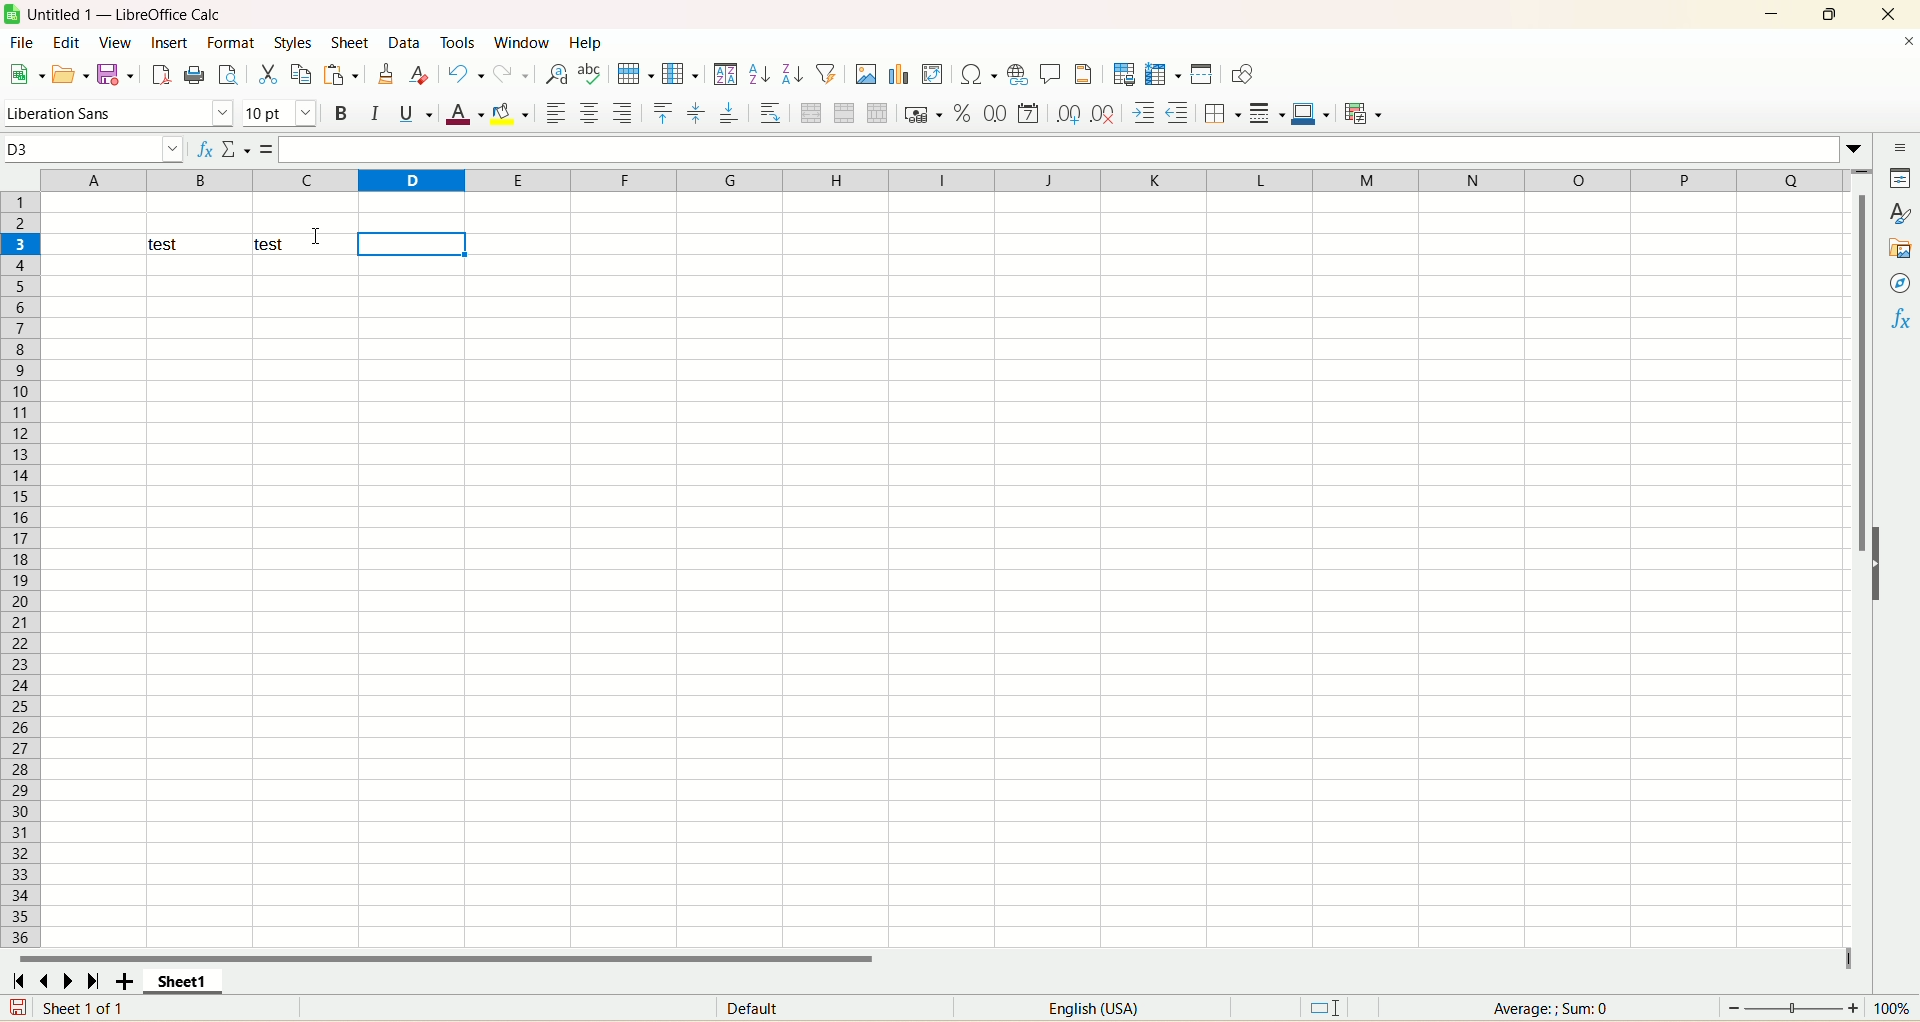 The width and height of the screenshot is (1920, 1022). I want to click on Name box, so click(94, 150).